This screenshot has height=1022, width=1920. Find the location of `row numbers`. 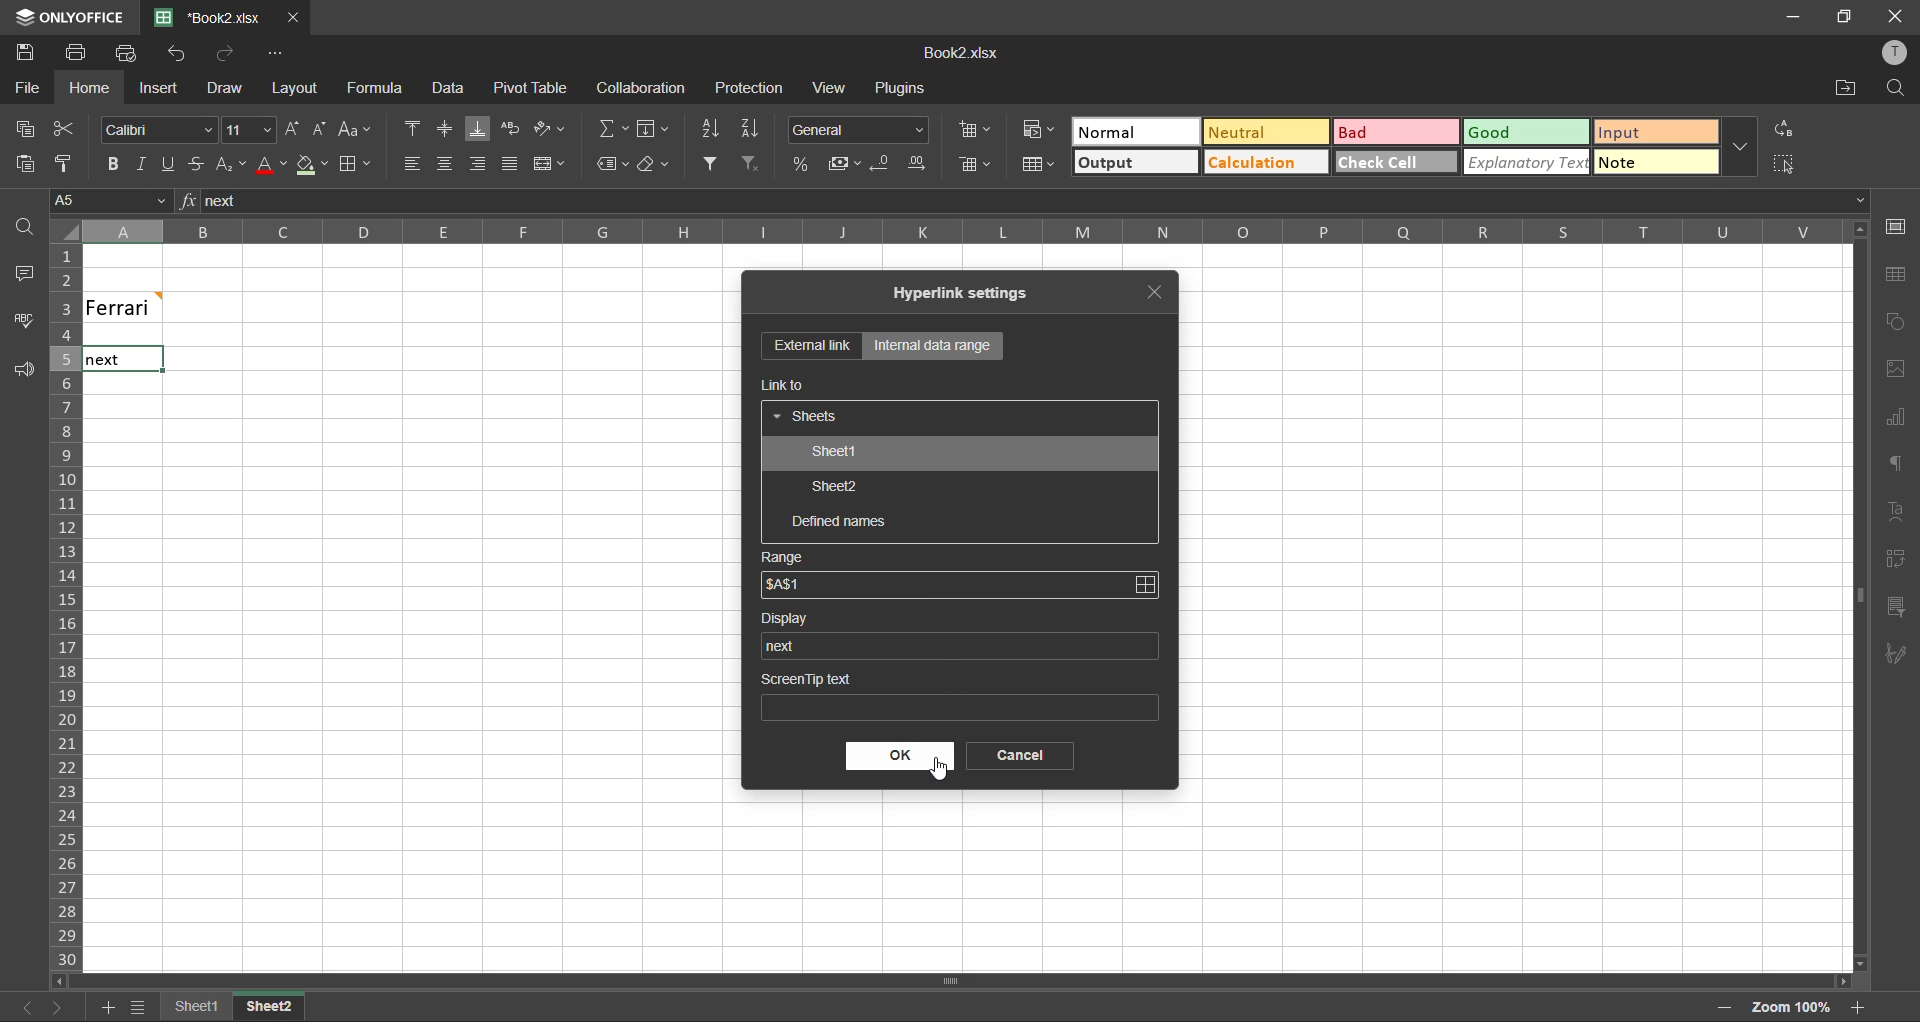

row numbers is located at coordinates (63, 608).